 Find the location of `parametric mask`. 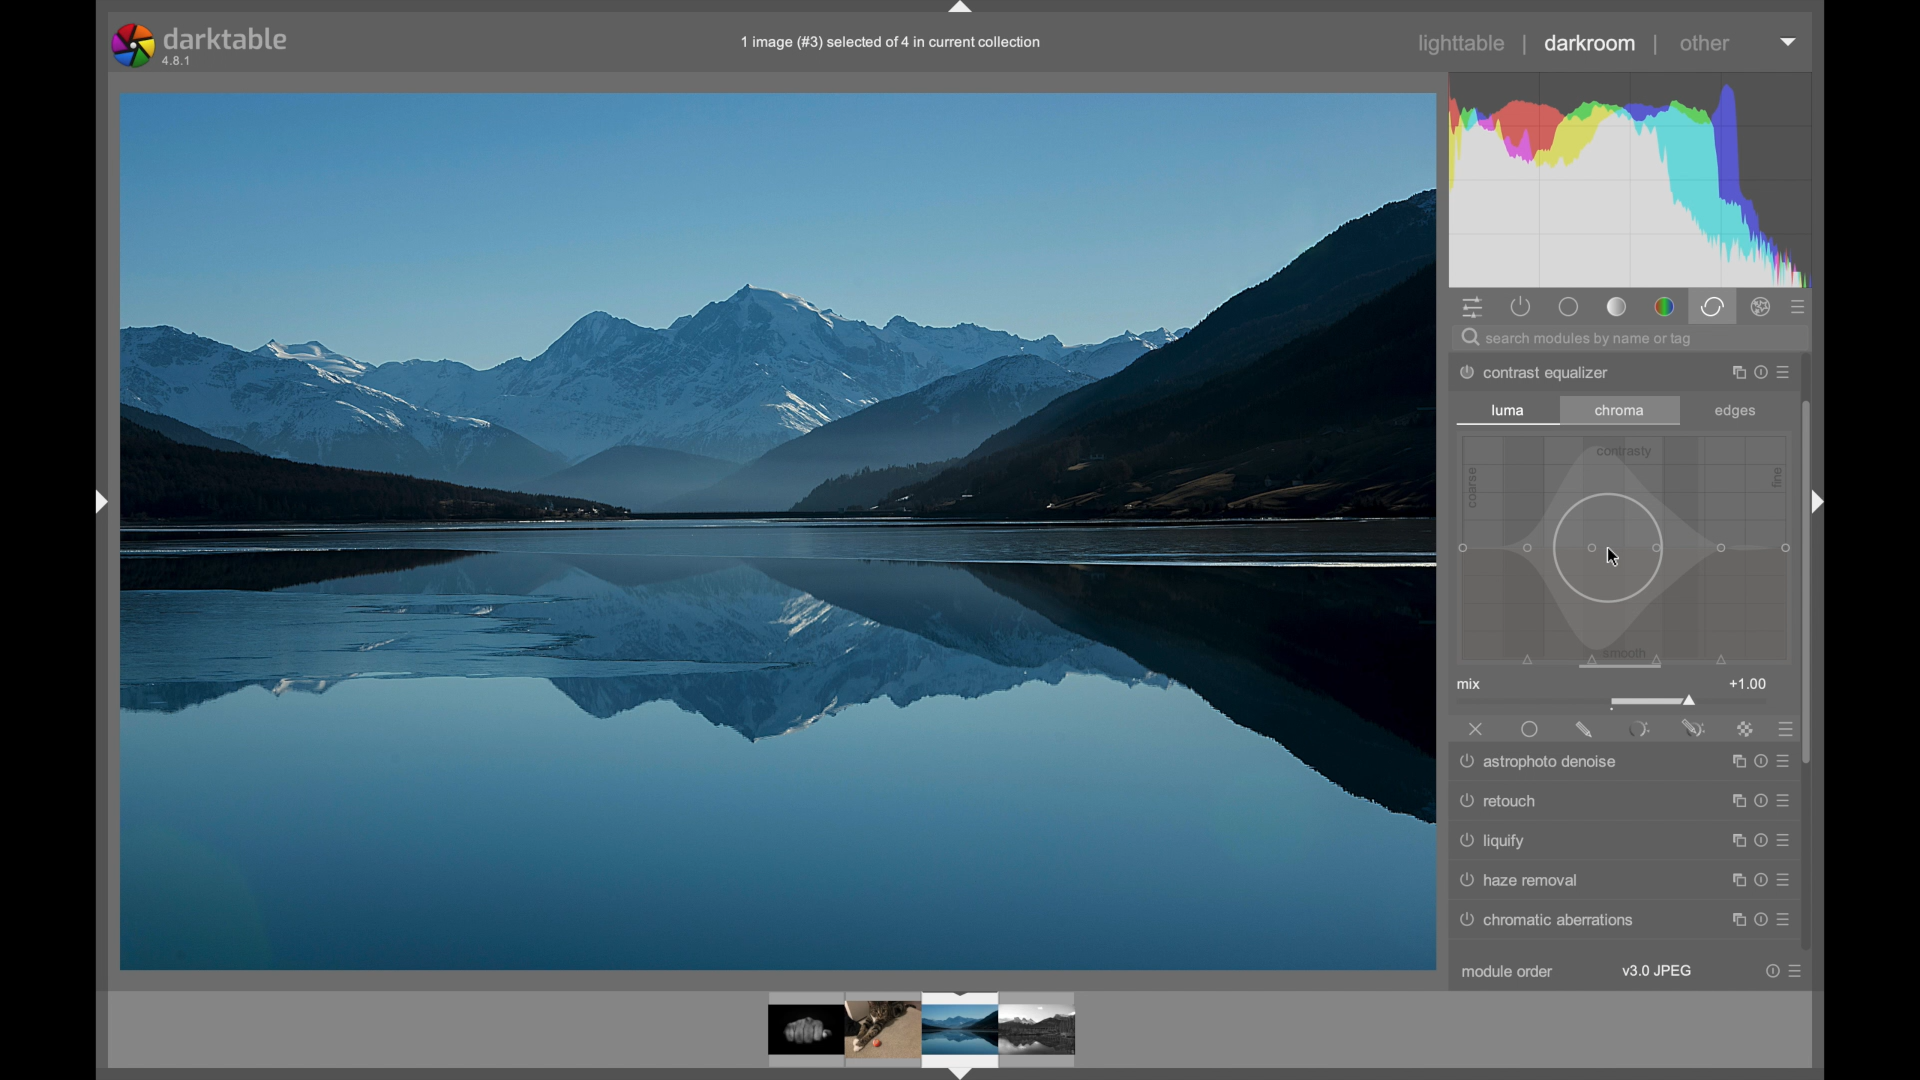

parametric mask is located at coordinates (1638, 729).